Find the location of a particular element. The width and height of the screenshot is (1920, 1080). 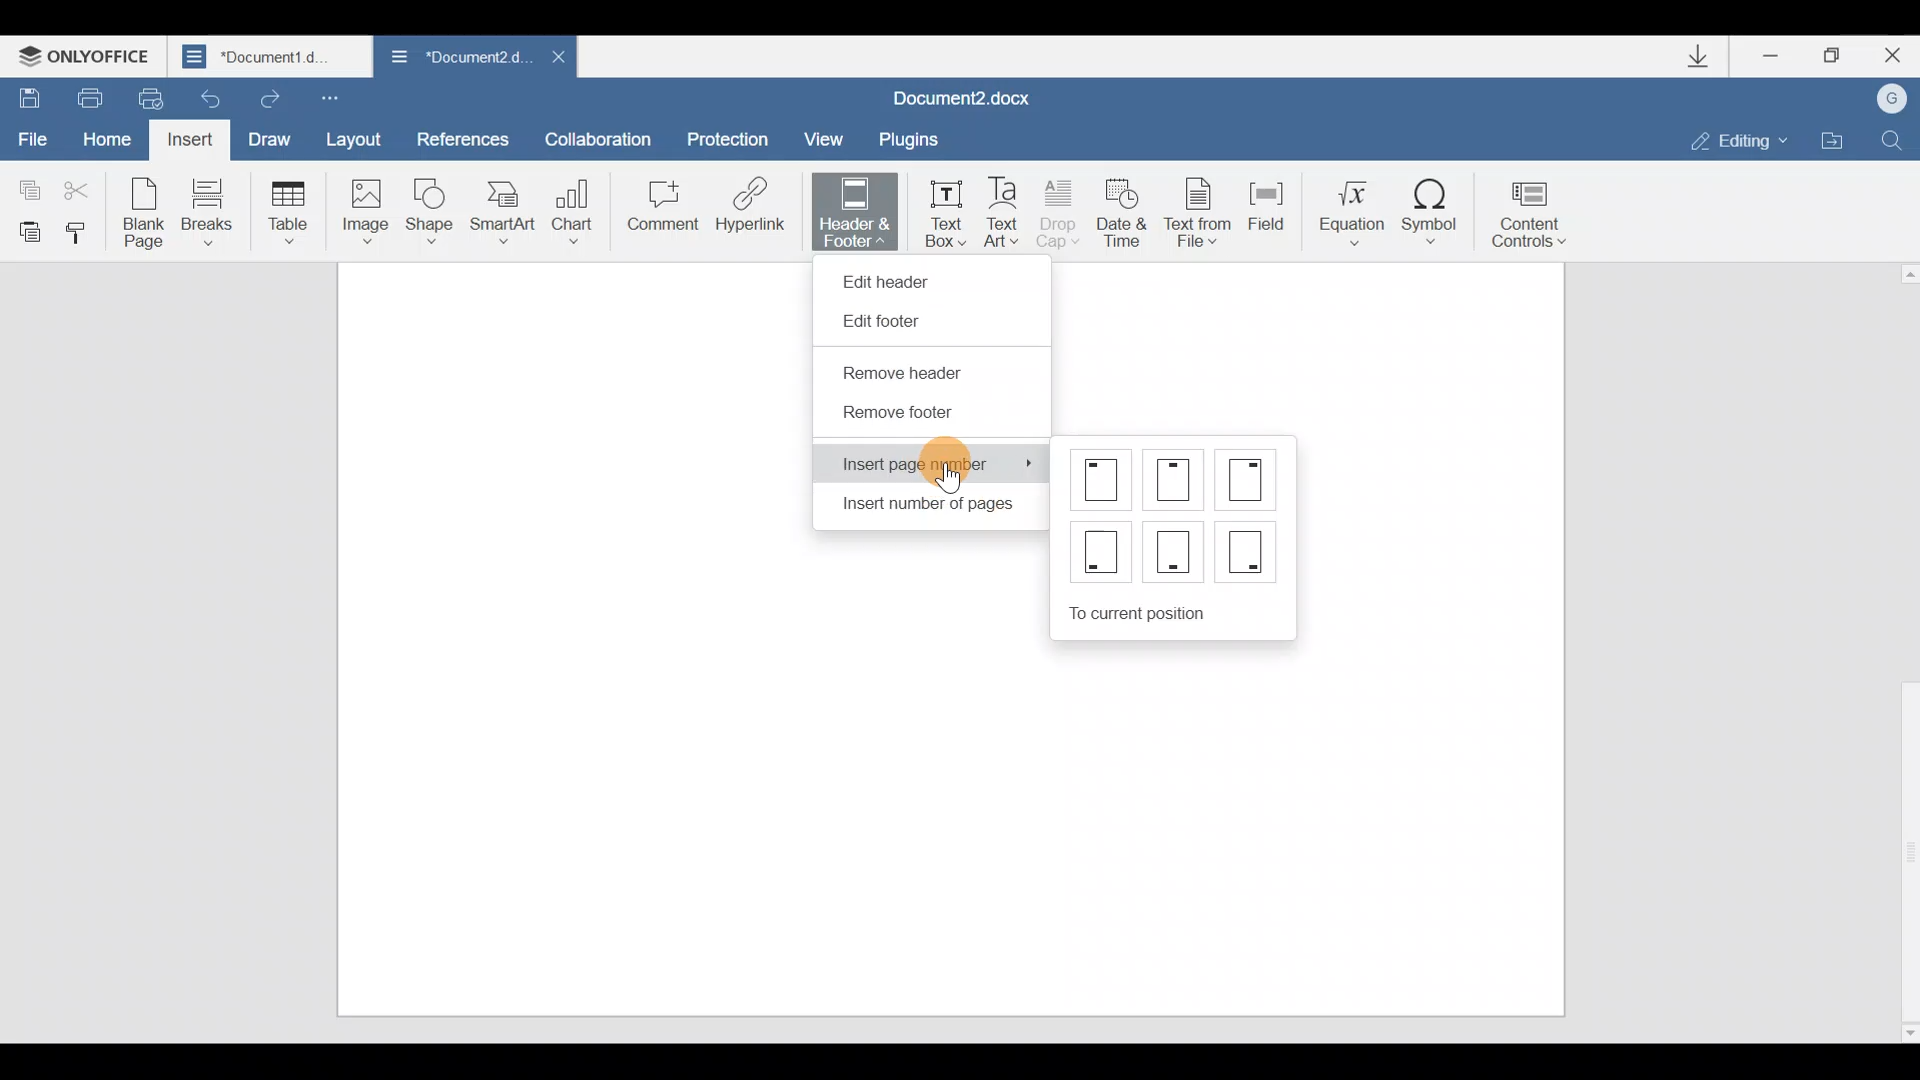

Position 1 is located at coordinates (1103, 479).